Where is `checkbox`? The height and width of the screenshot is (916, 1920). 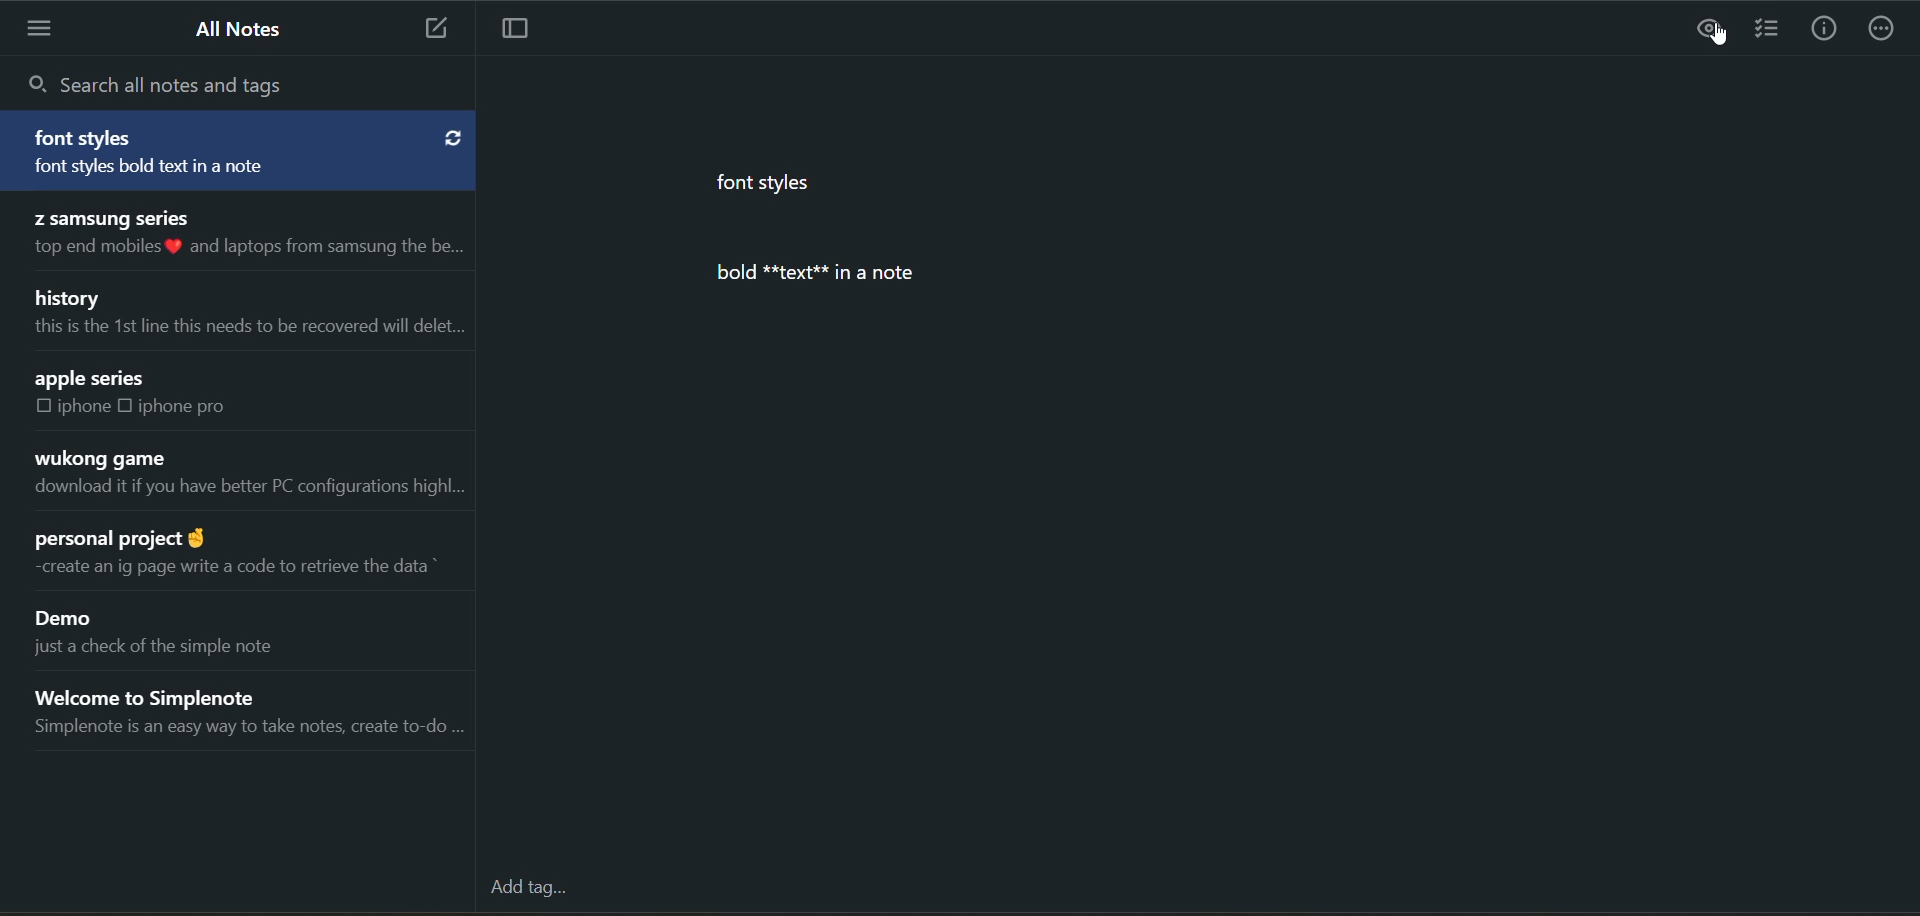
checkbox is located at coordinates (130, 405).